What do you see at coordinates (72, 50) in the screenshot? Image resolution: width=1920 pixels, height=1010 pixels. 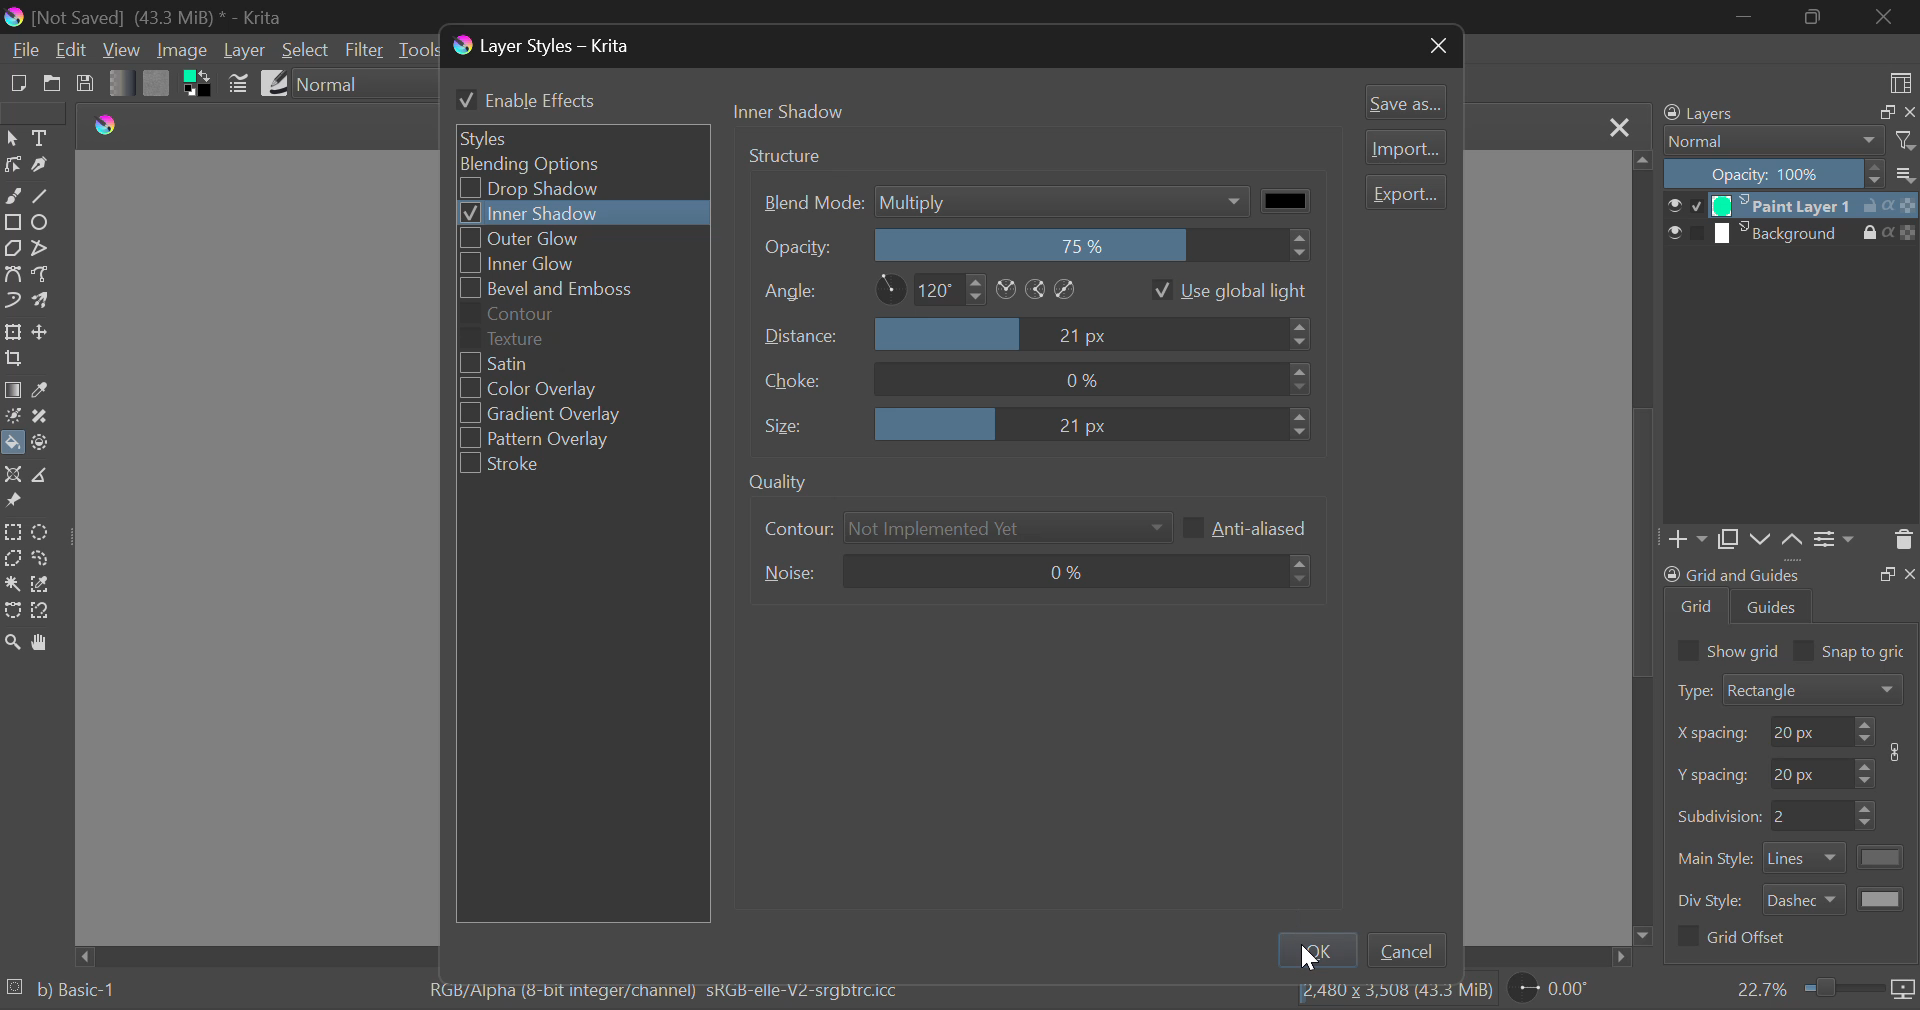 I see `Edit` at bounding box center [72, 50].